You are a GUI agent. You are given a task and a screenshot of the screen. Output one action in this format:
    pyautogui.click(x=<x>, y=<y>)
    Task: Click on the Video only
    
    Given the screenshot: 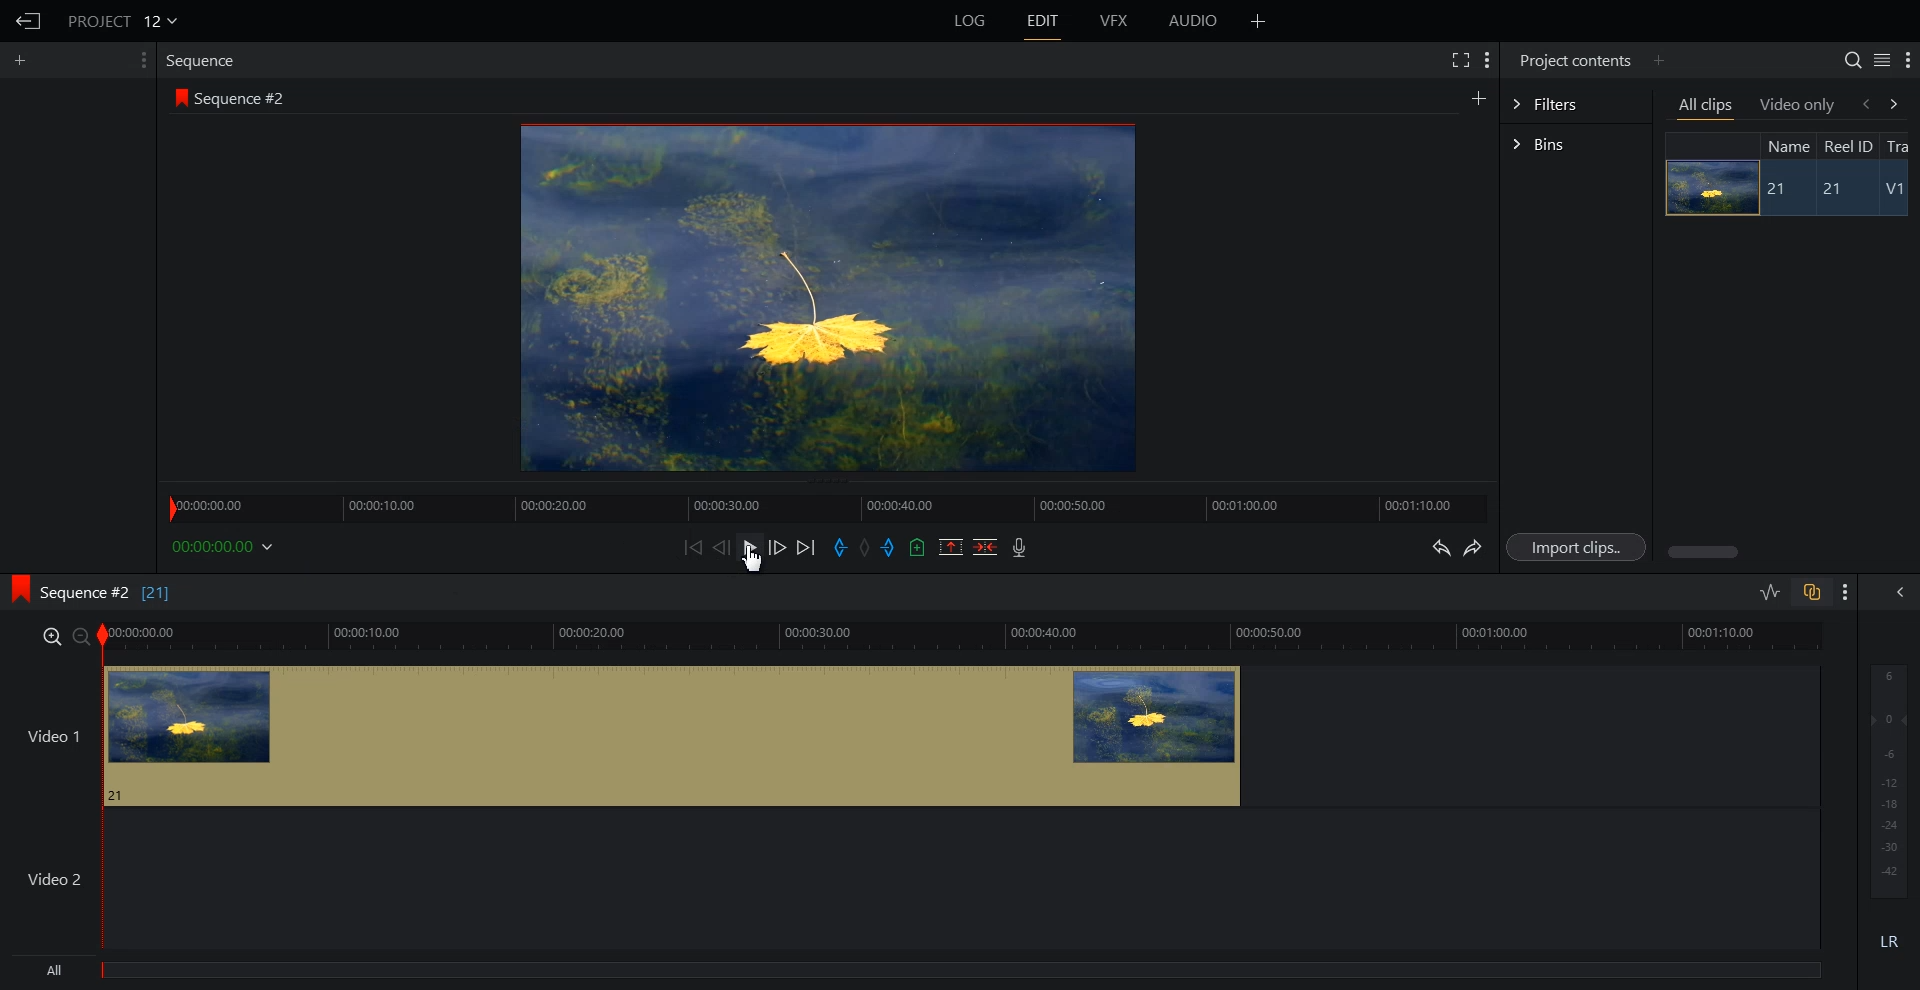 What is the action you would take?
    pyautogui.click(x=1798, y=104)
    